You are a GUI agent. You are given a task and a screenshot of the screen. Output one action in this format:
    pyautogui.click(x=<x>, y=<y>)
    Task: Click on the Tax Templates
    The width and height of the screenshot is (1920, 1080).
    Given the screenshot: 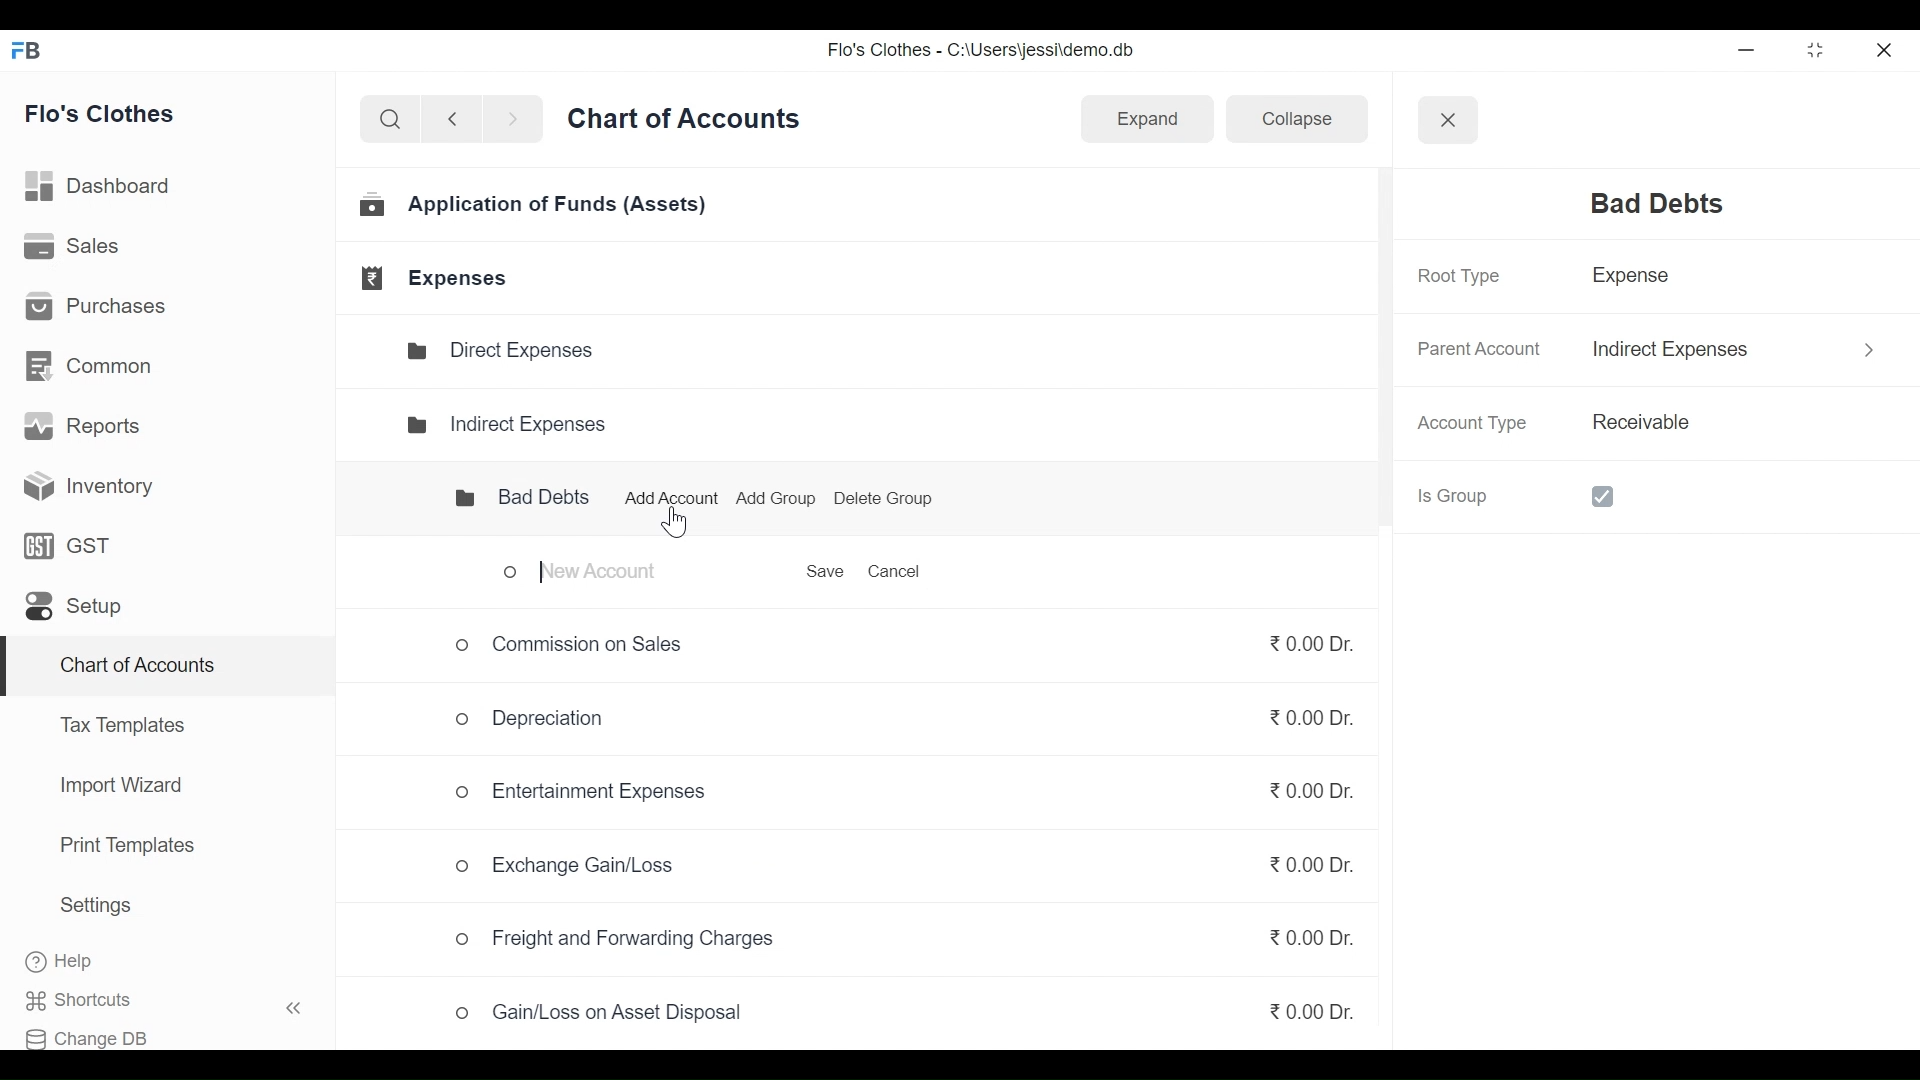 What is the action you would take?
    pyautogui.click(x=121, y=724)
    